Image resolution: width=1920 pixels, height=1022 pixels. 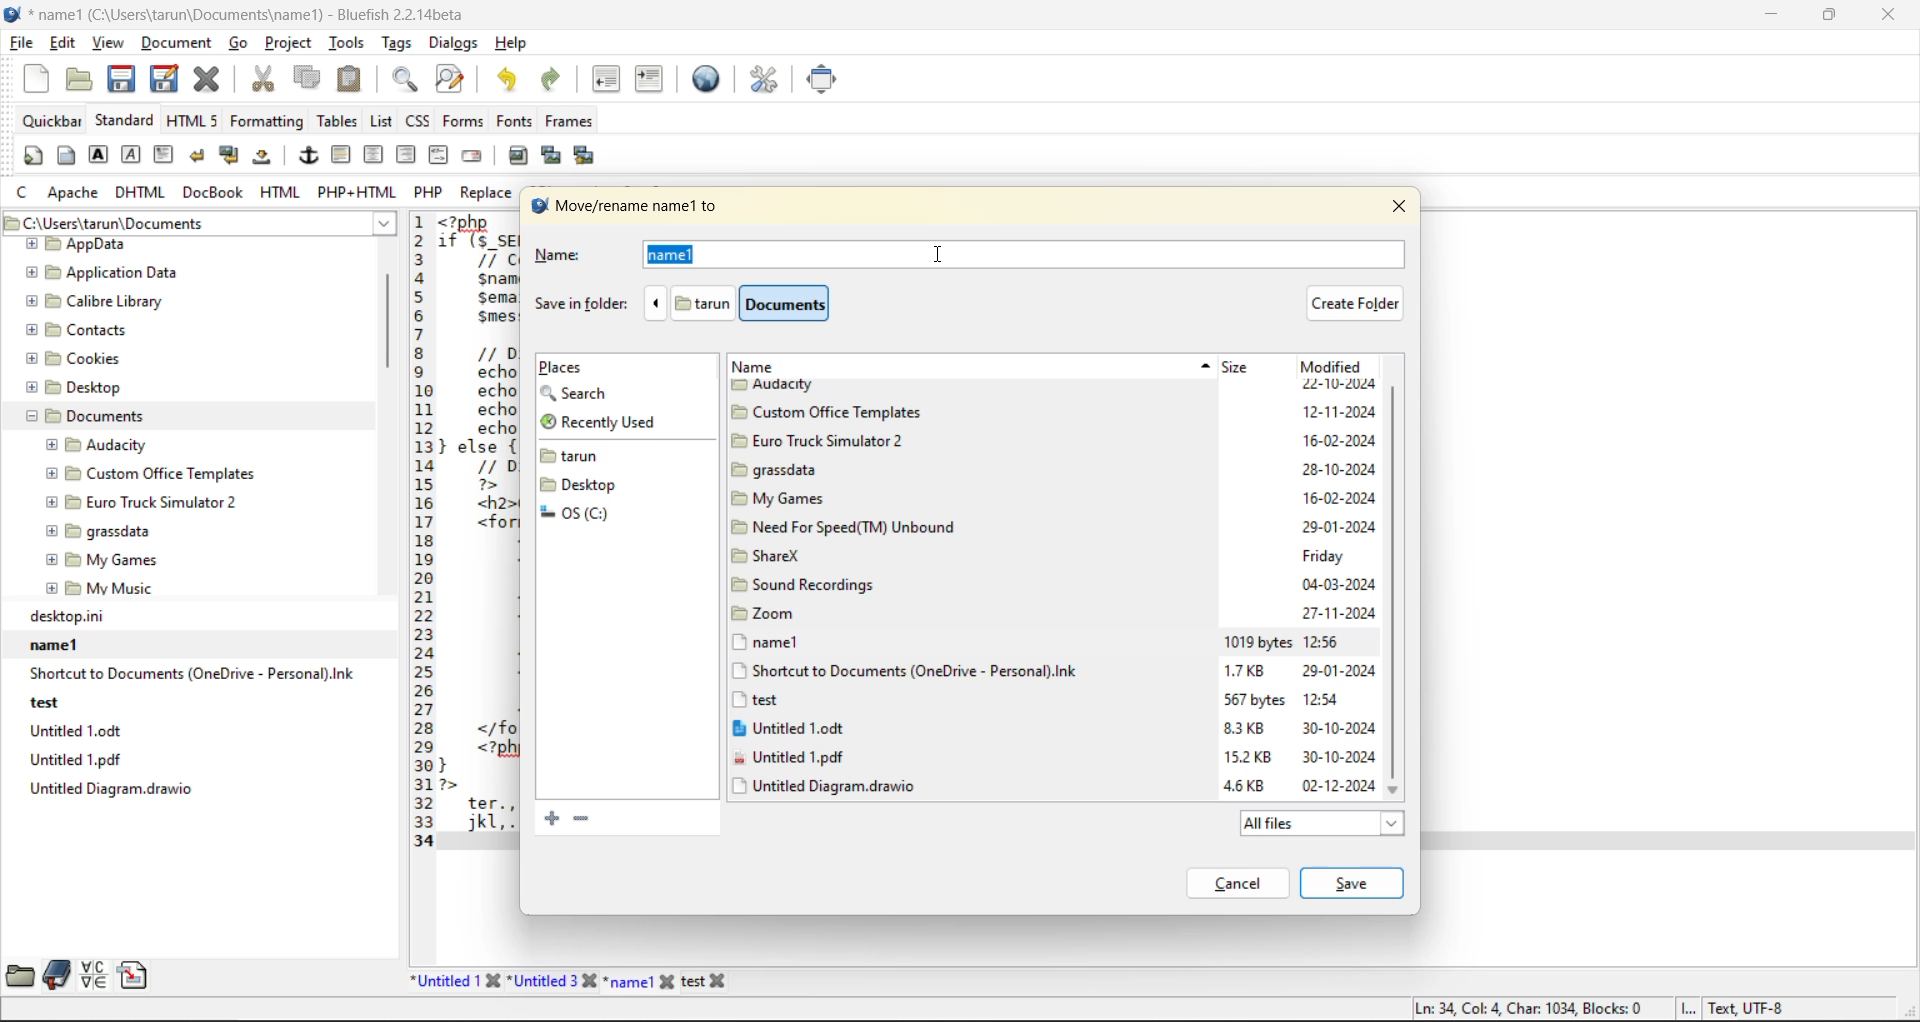 What do you see at coordinates (485, 194) in the screenshot?
I see `replace` at bounding box center [485, 194].